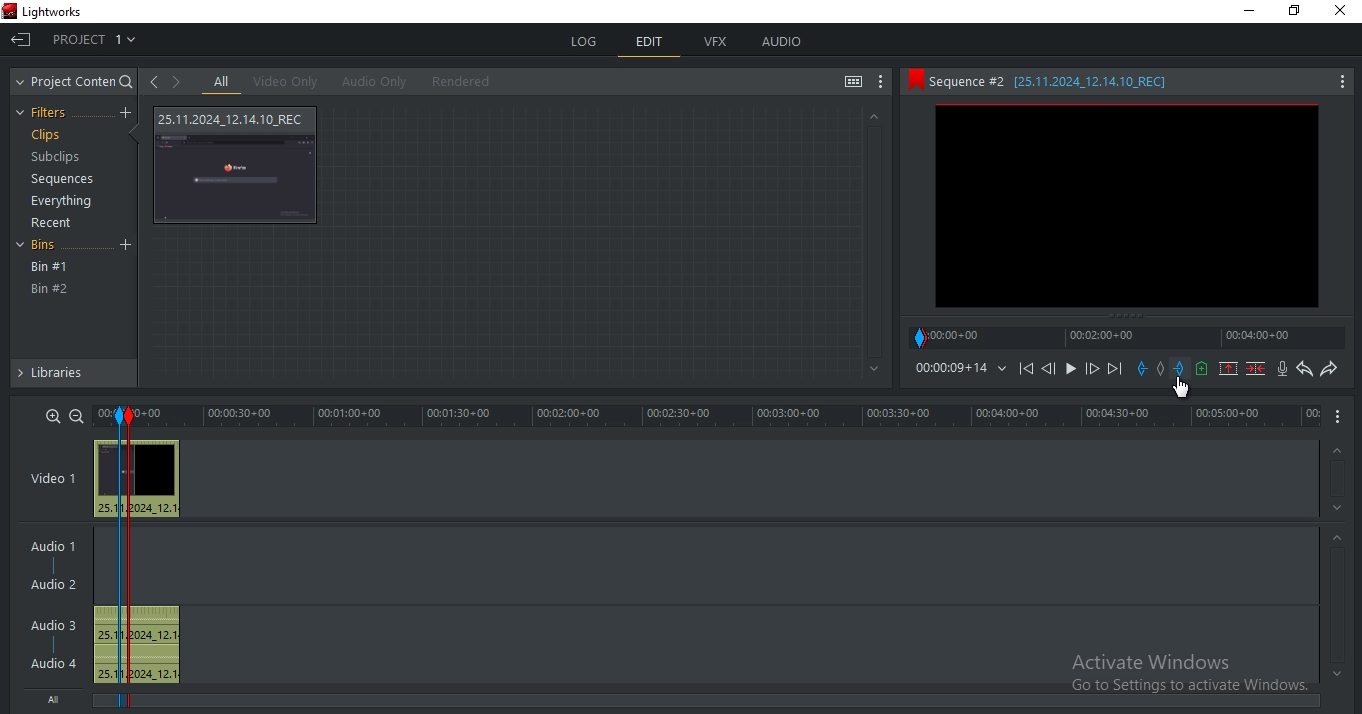 The image size is (1362, 714). Describe the element at coordinates (72, 377) in the screenshot. I see `libraries` at that location.